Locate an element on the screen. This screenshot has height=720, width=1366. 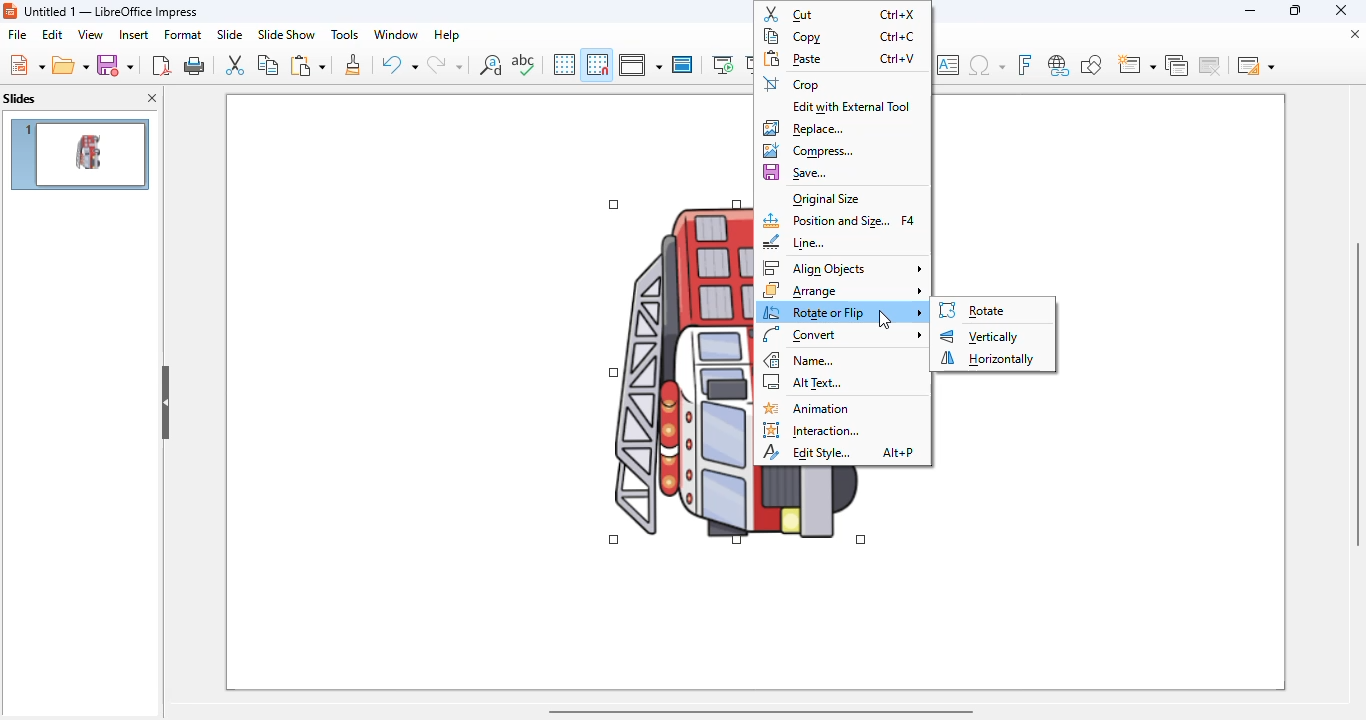
clone formatting is located at coordinates (353, 65).